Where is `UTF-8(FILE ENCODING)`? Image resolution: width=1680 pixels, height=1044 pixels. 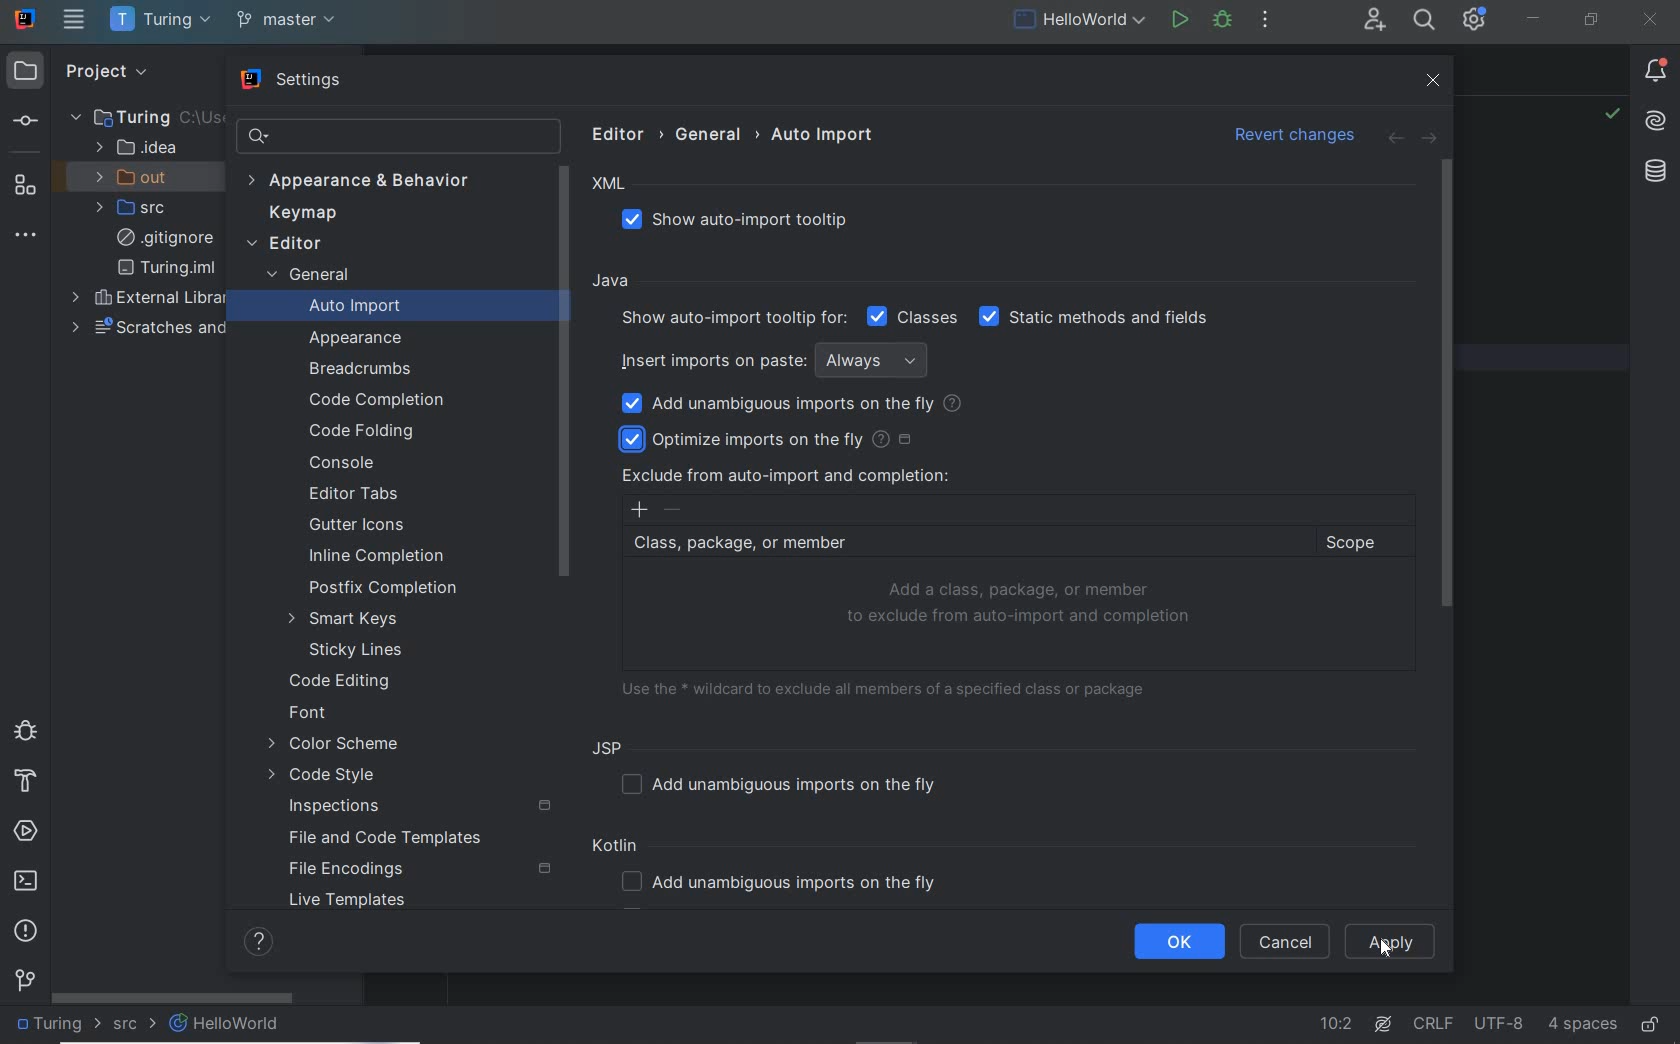 UTF-8(FILE ENCODING) is located at coordinates (1496, 1025).